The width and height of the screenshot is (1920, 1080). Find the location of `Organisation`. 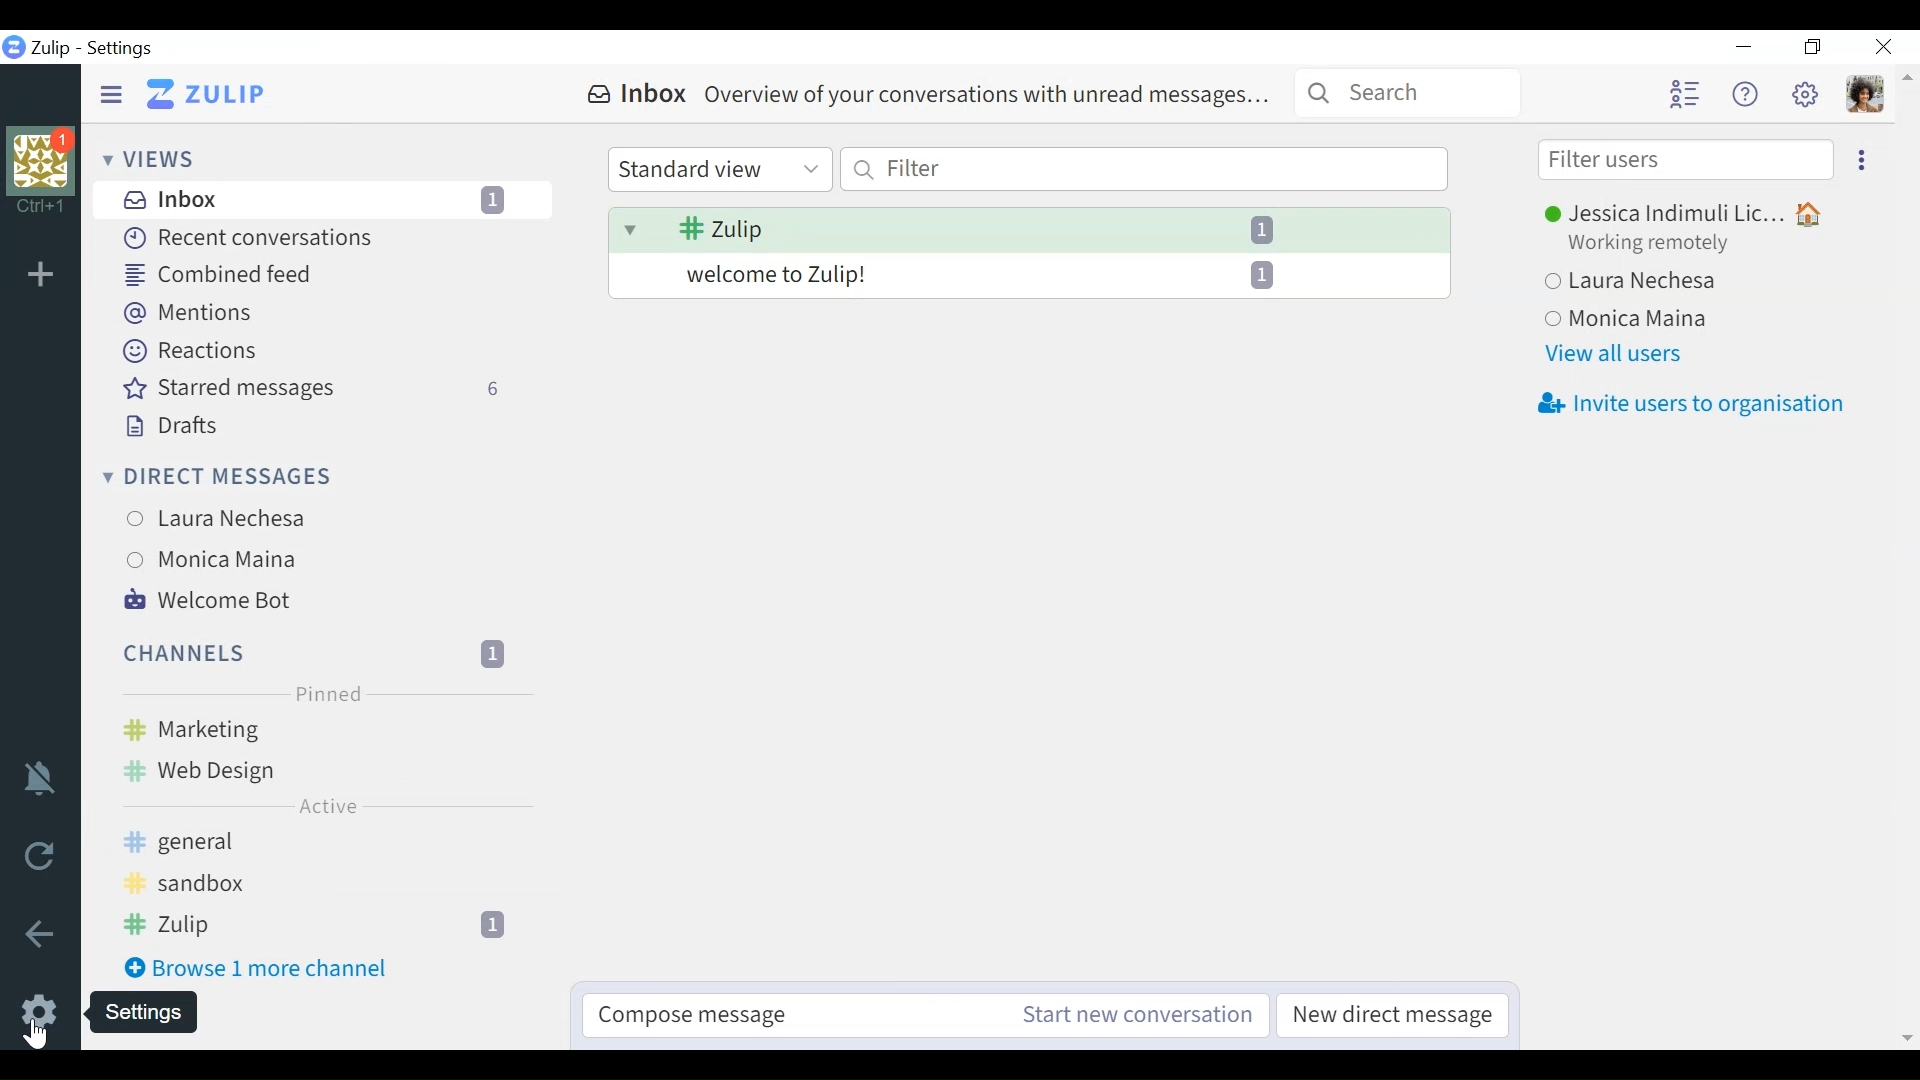

Organisation is located at coordinates (46, 170).